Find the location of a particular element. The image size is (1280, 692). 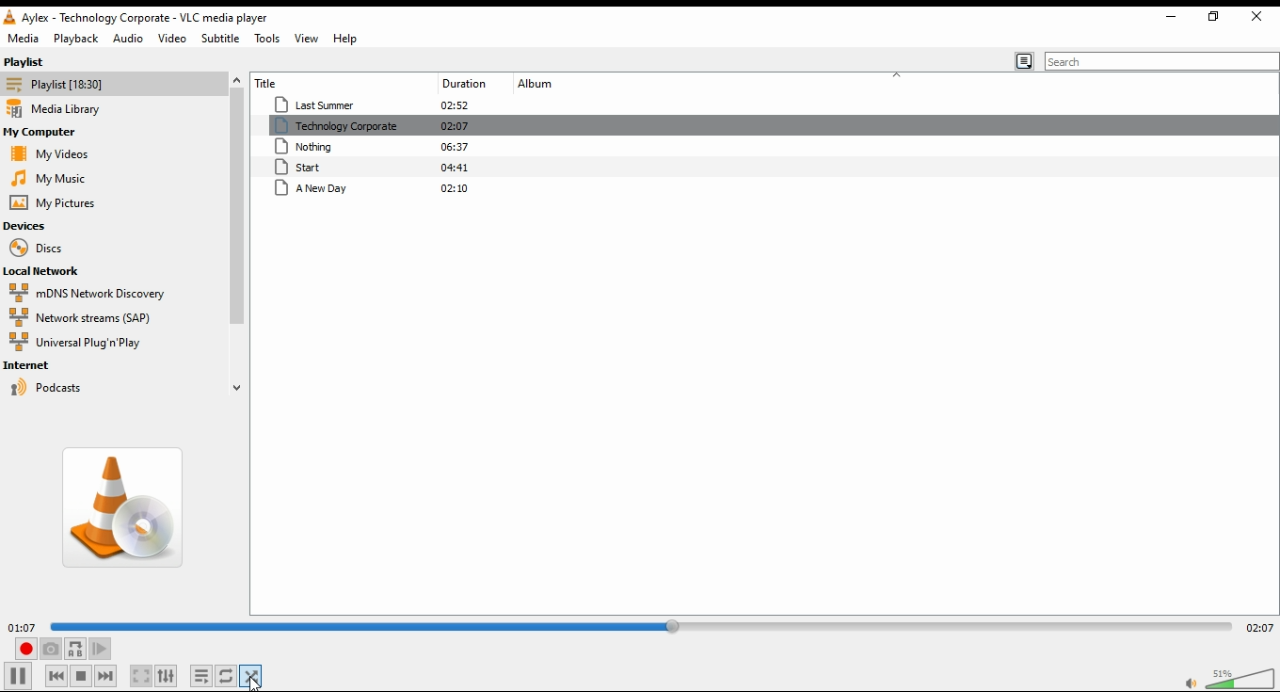

seek bar is located at coordinates (643, 627).